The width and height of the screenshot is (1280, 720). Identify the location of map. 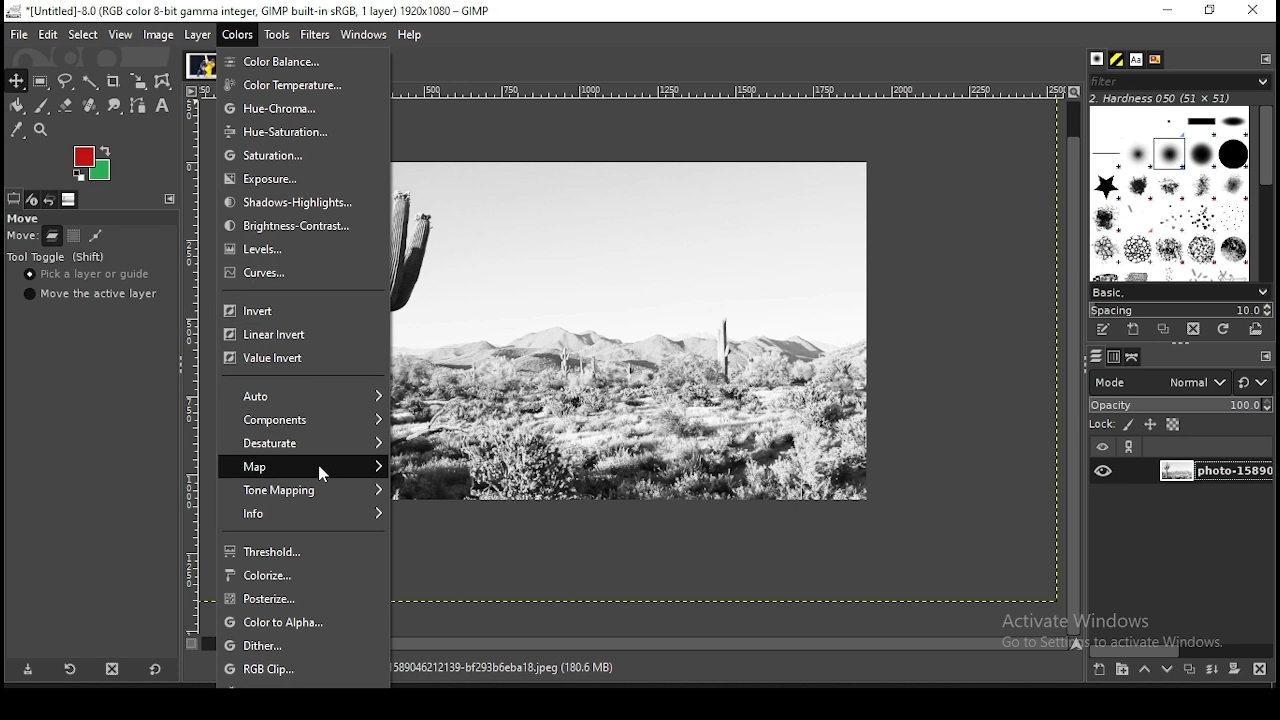
(303, 466).